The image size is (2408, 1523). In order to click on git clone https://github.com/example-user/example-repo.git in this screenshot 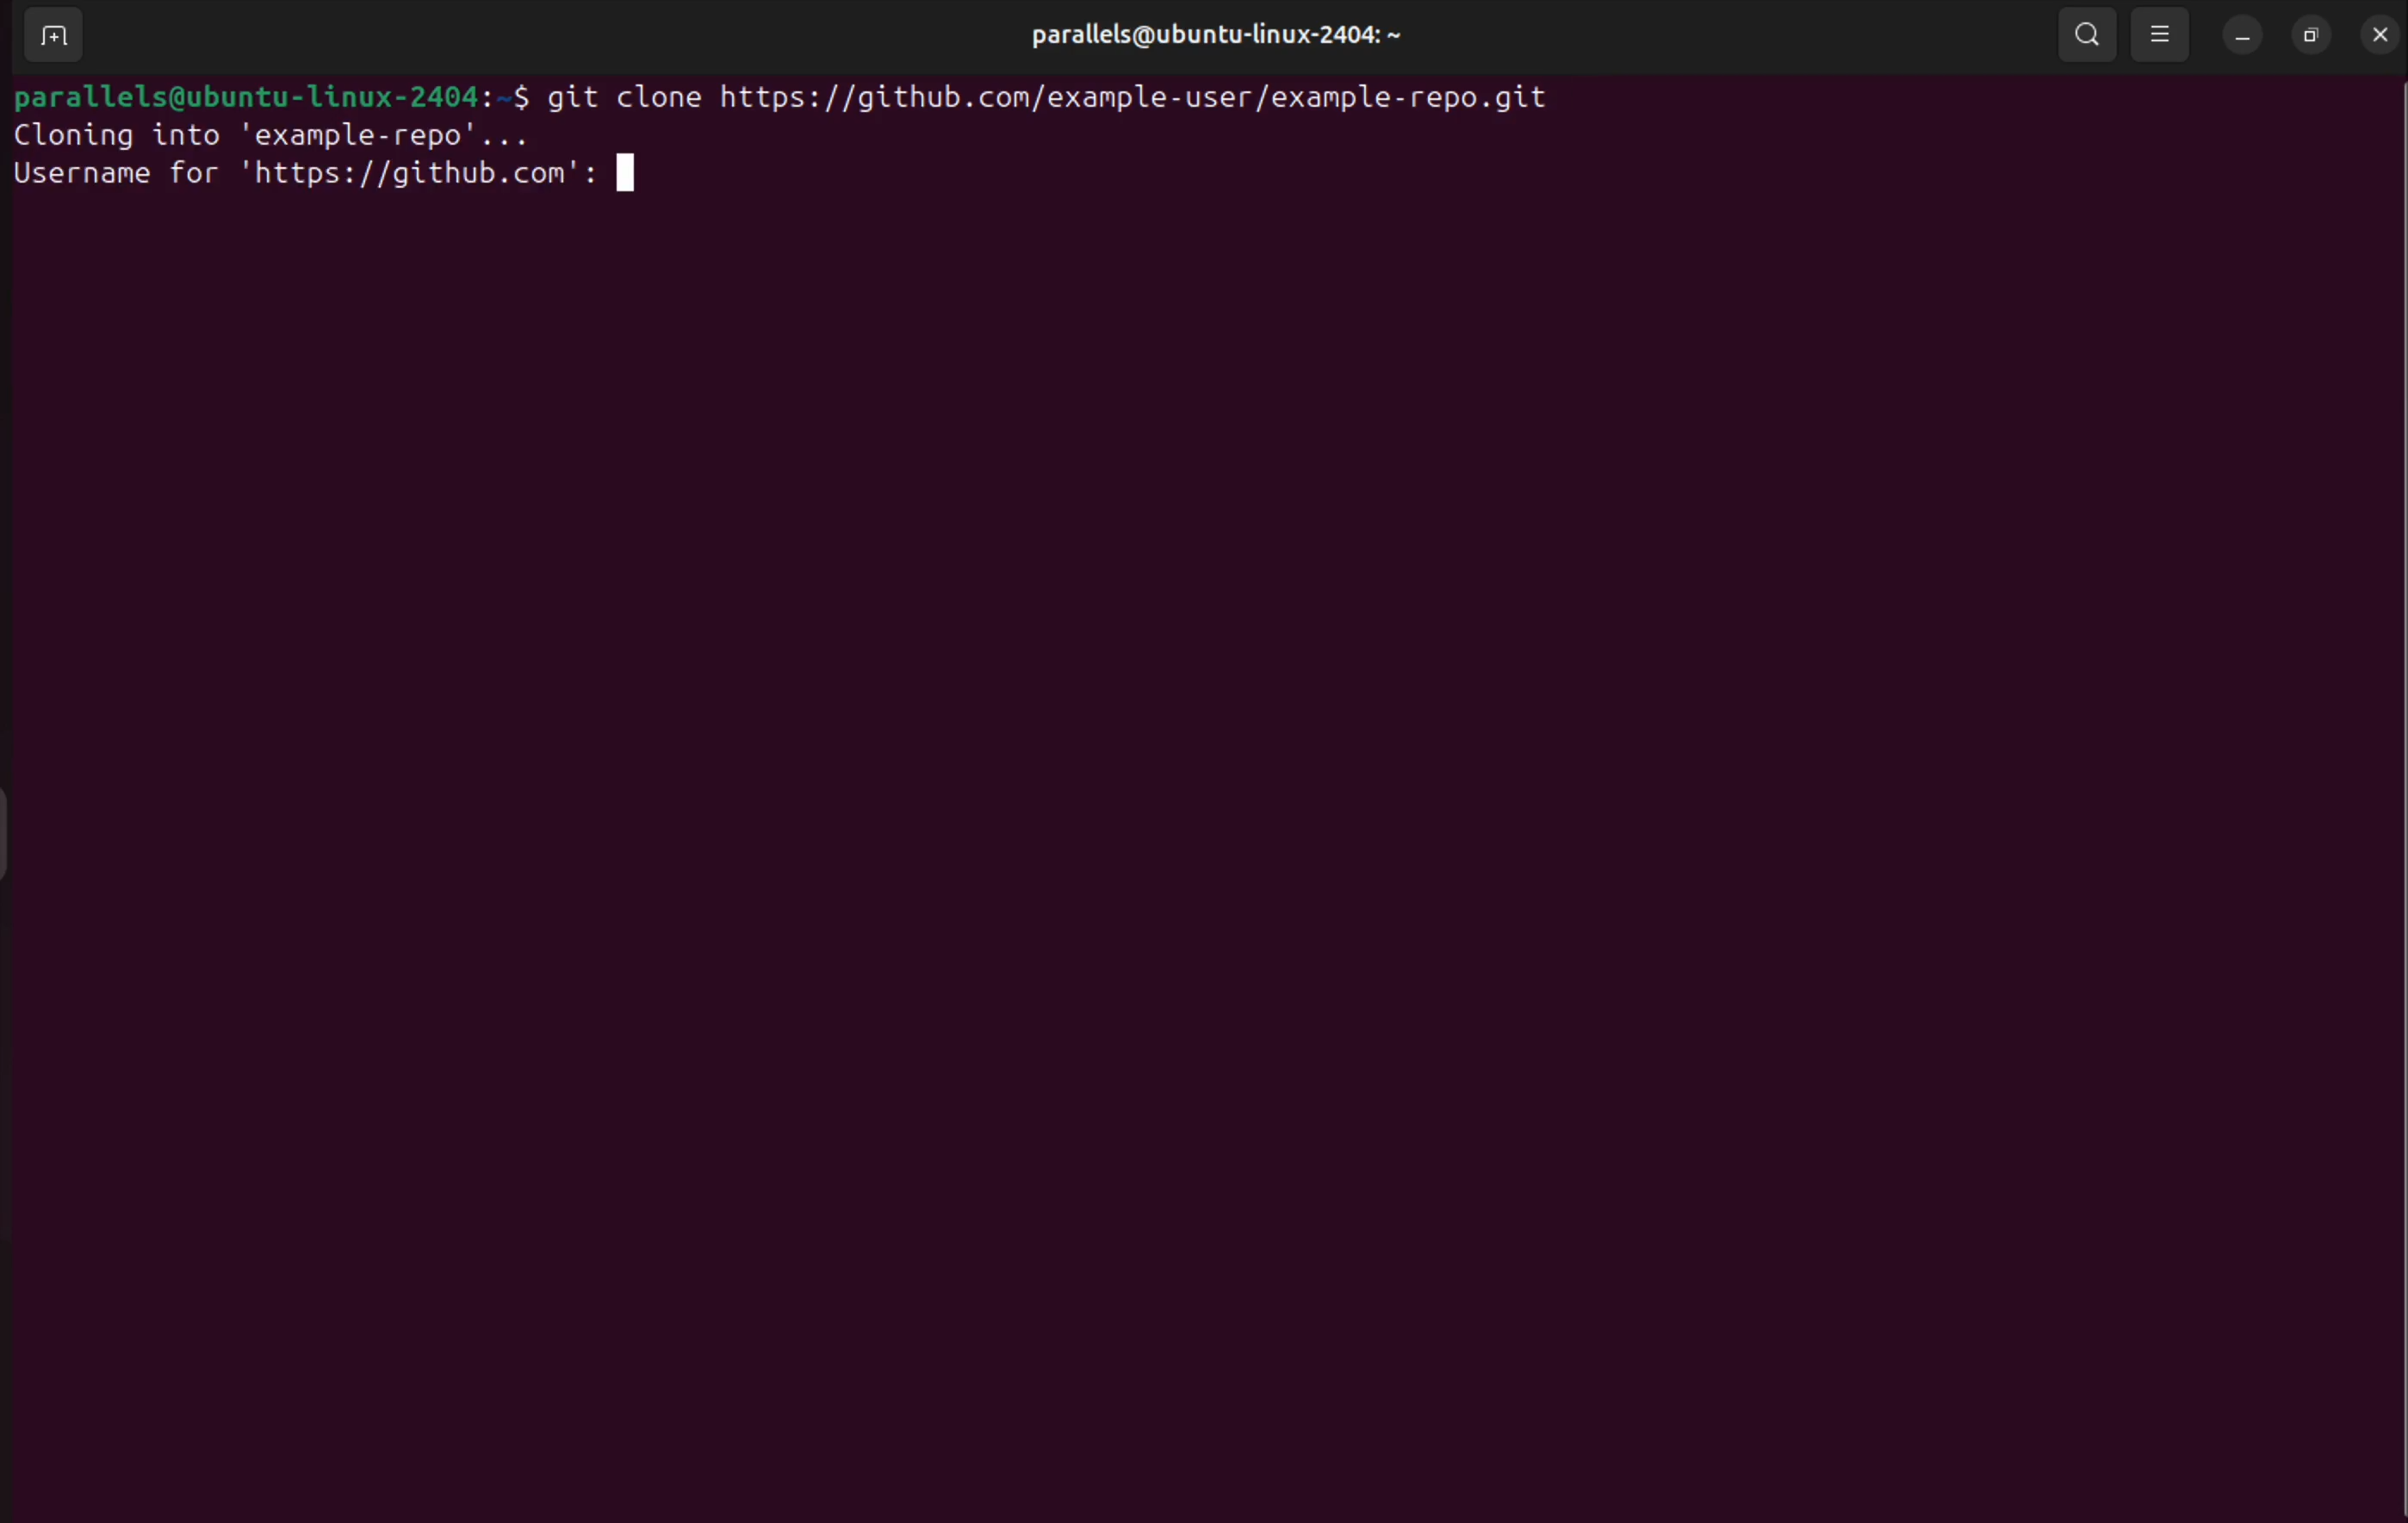, I will do `click(1075, 96)`.